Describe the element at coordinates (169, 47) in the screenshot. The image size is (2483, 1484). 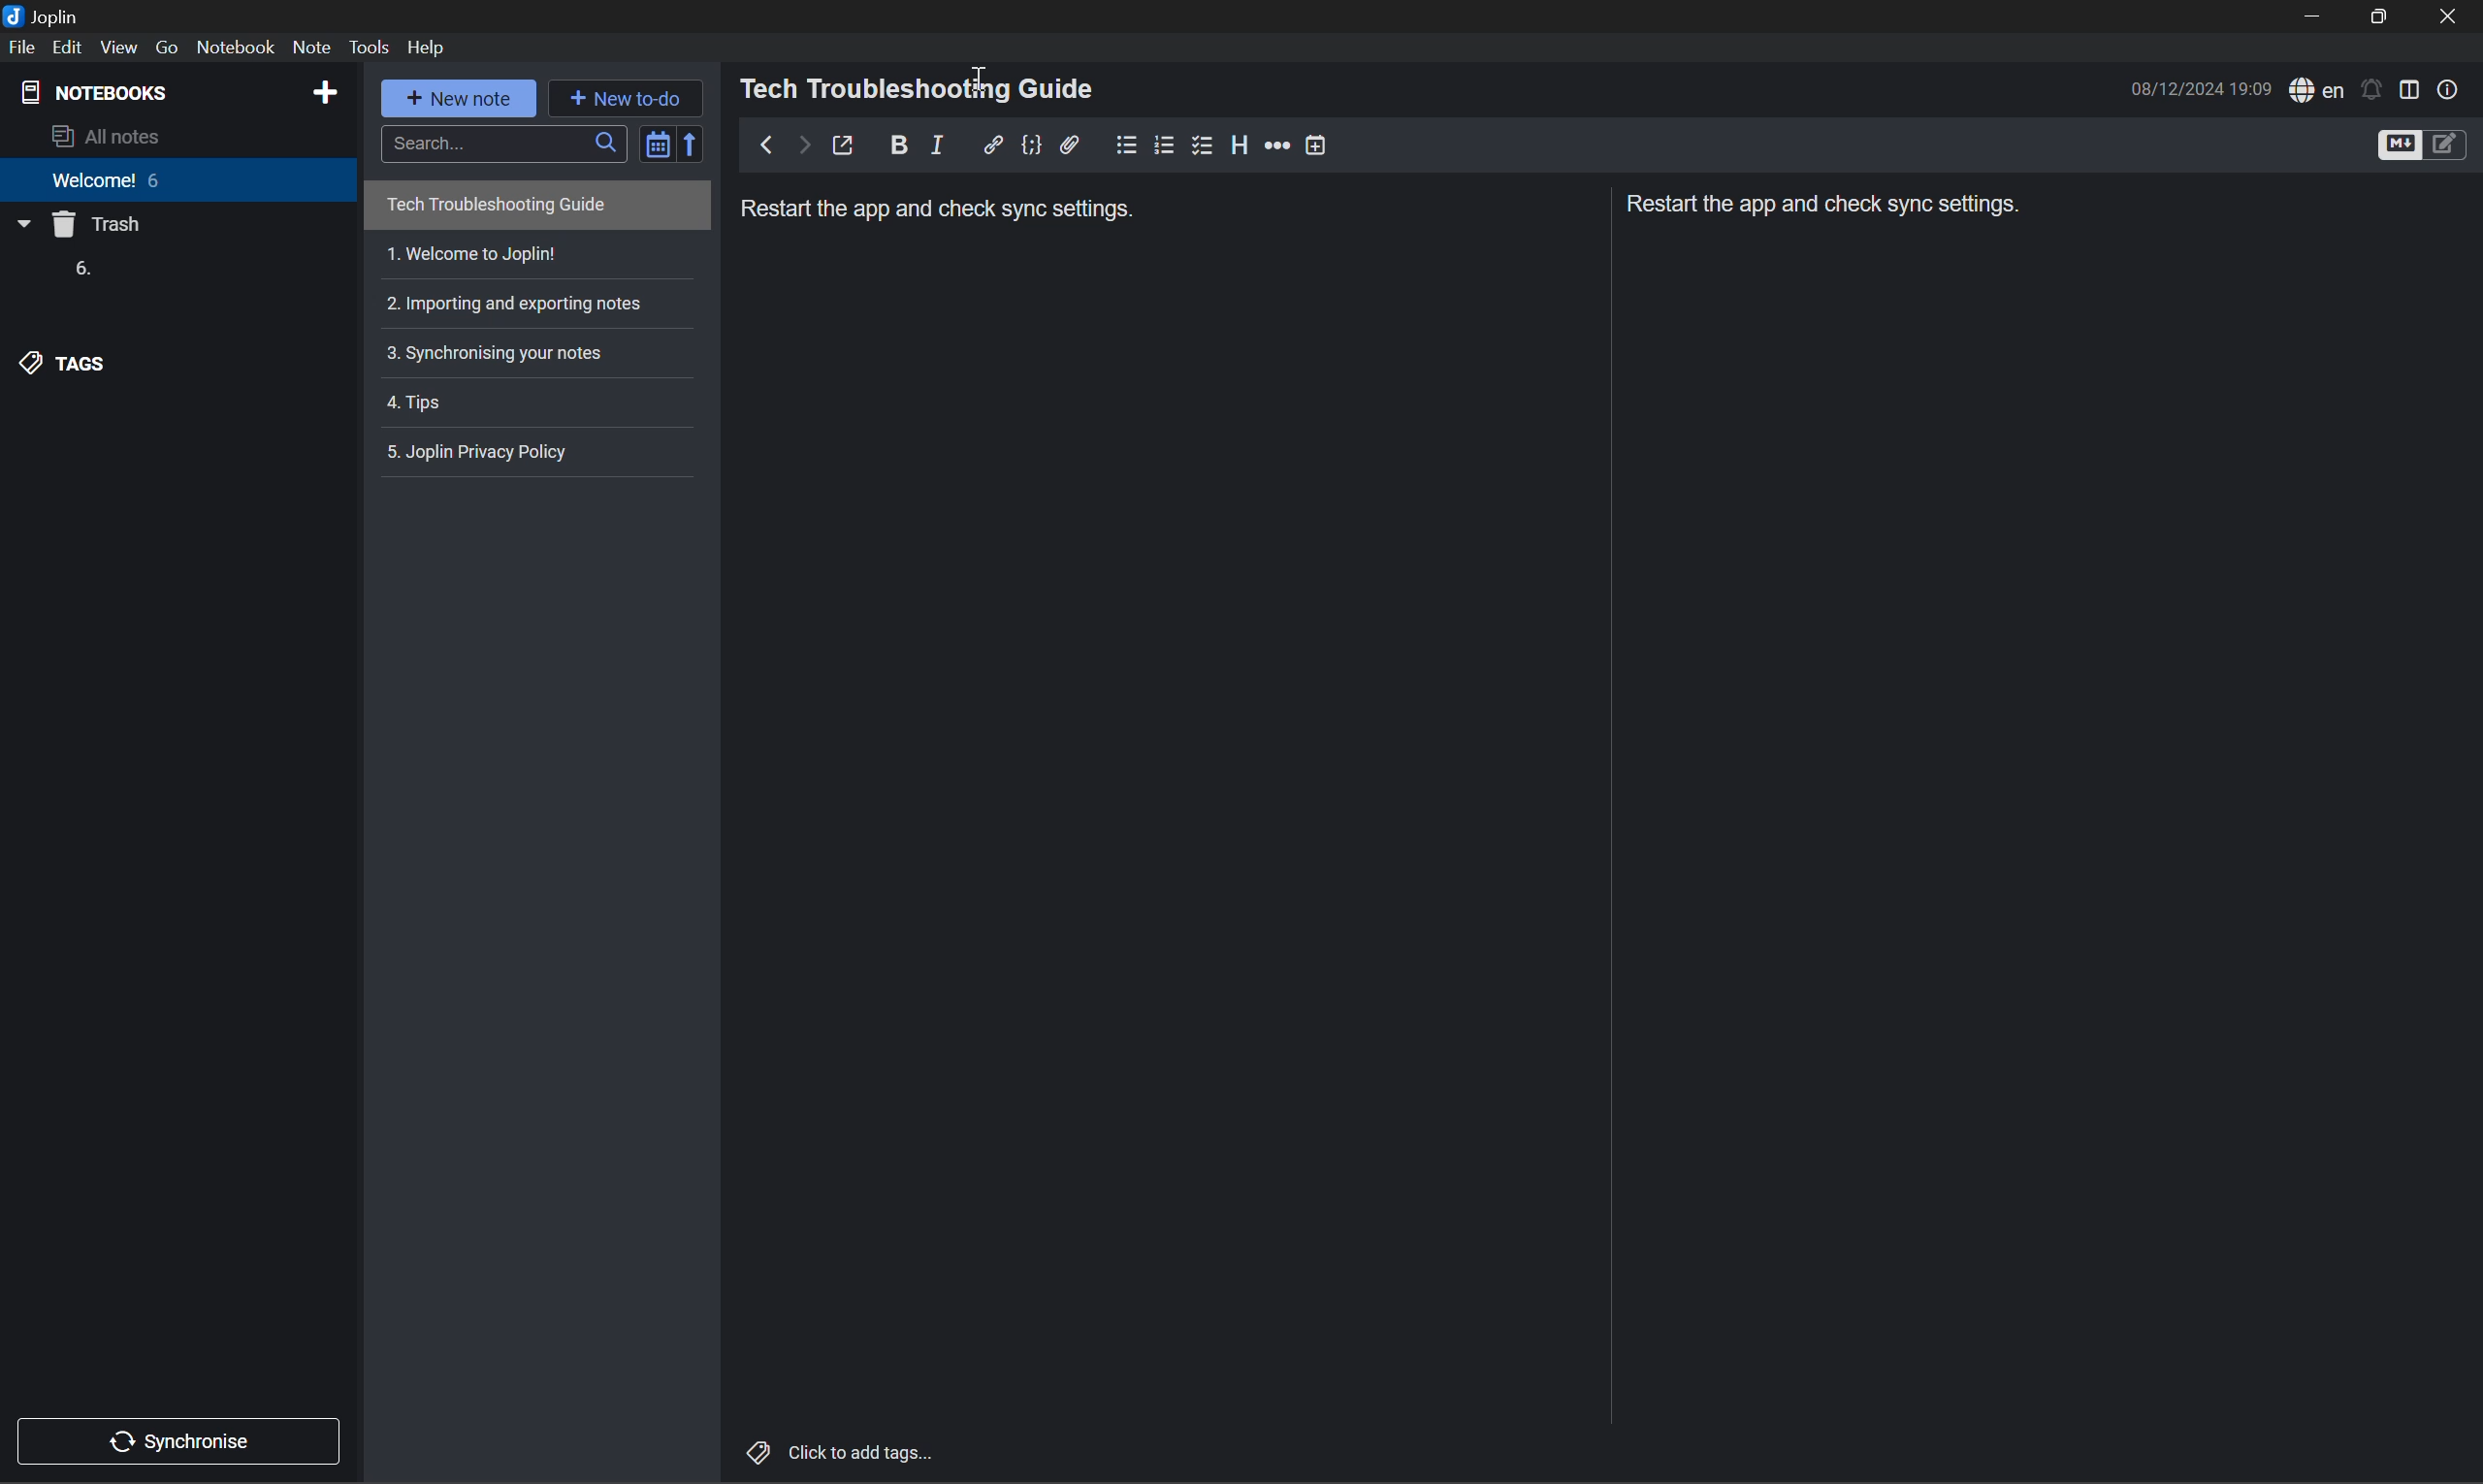
I see `Go` at that location.